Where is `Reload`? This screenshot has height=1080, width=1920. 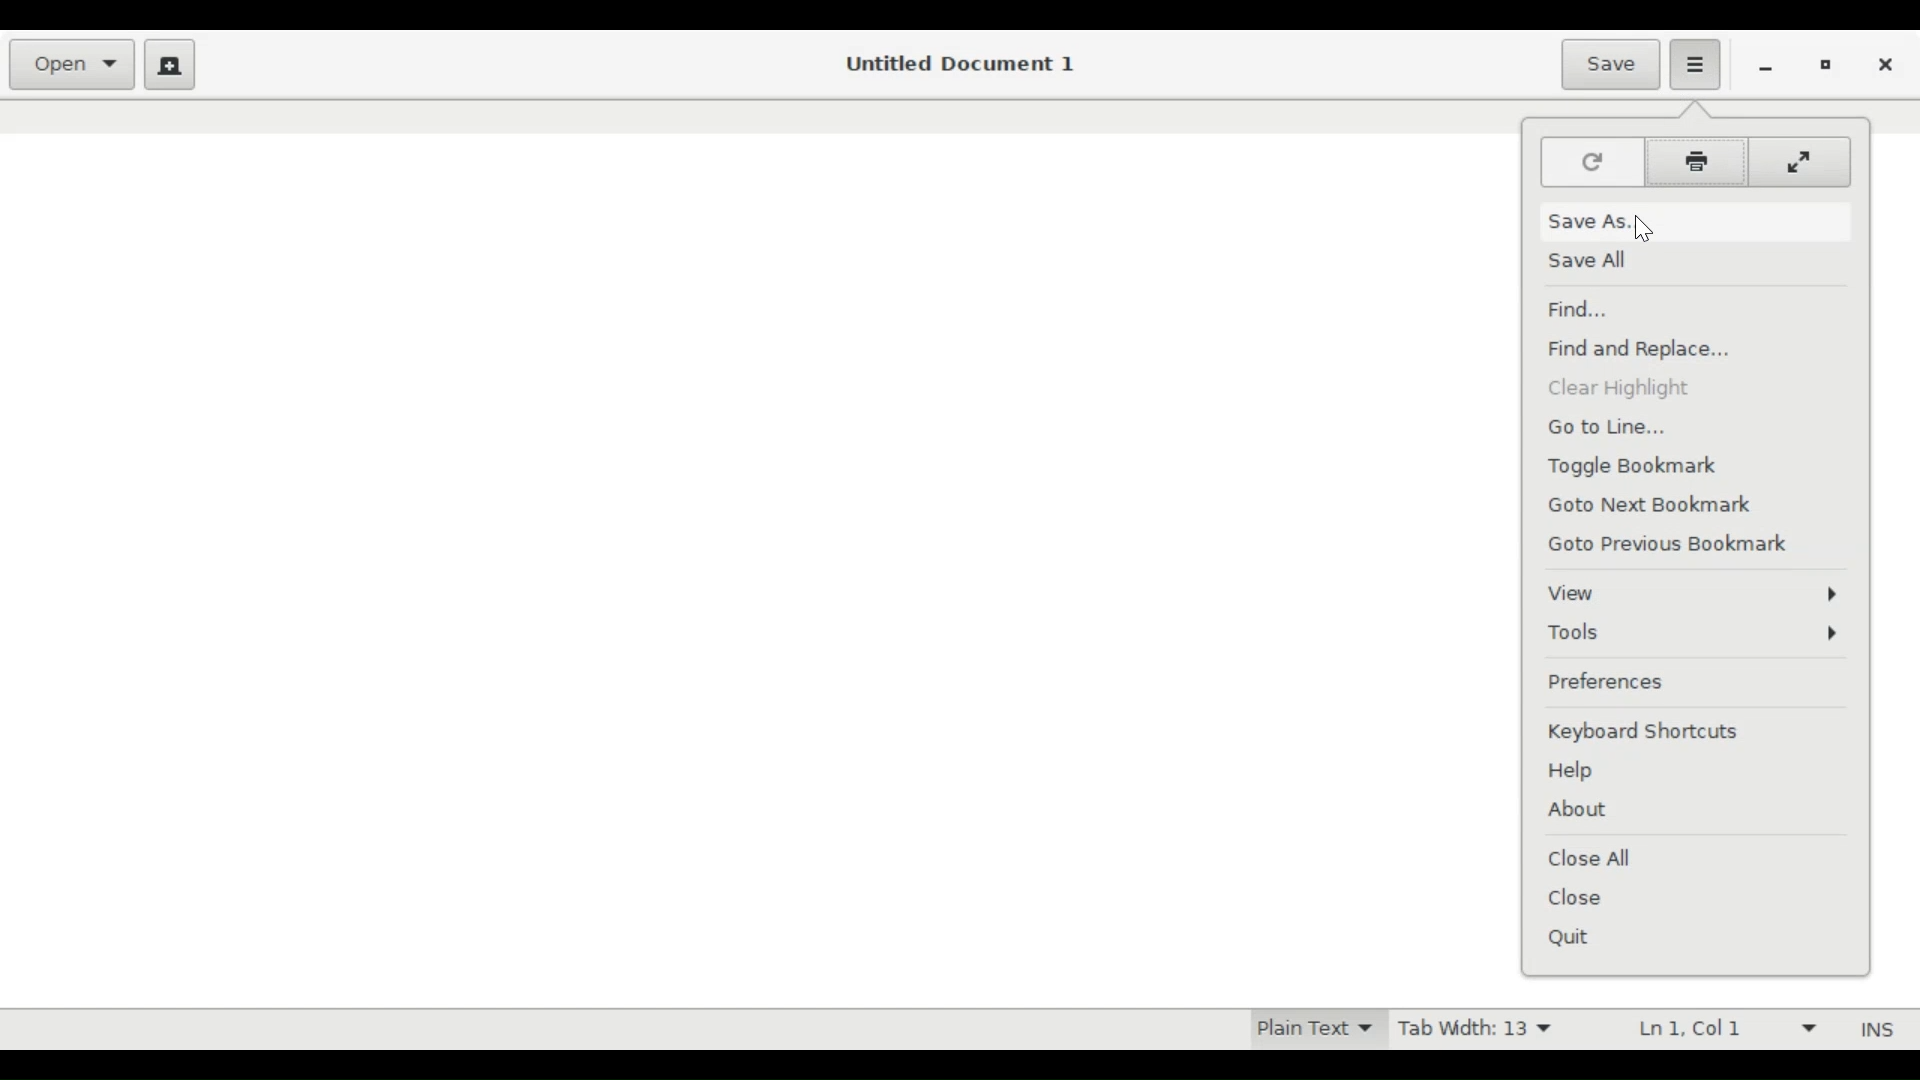
Reload is located at coordinates (1595, 163).